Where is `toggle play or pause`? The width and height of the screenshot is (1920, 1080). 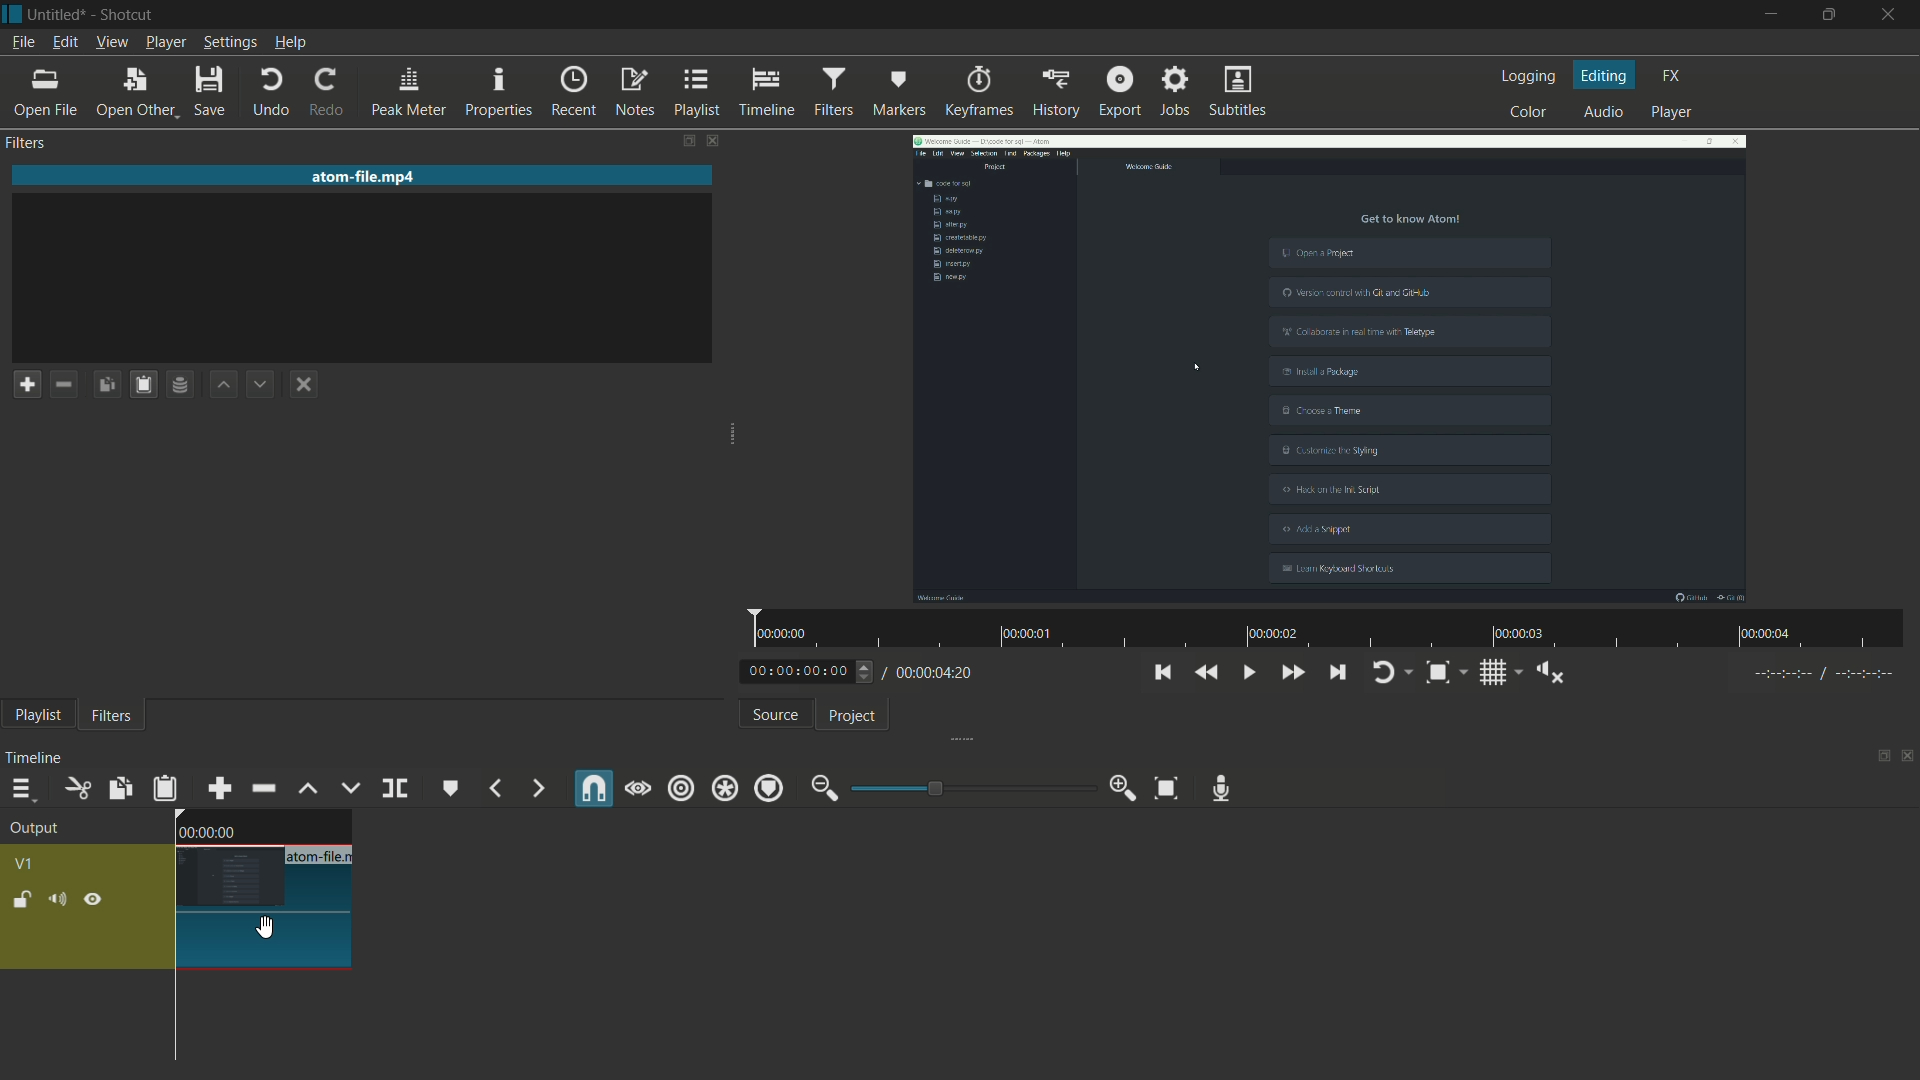
toggle play or pause is located at coordinates (1246, 671).